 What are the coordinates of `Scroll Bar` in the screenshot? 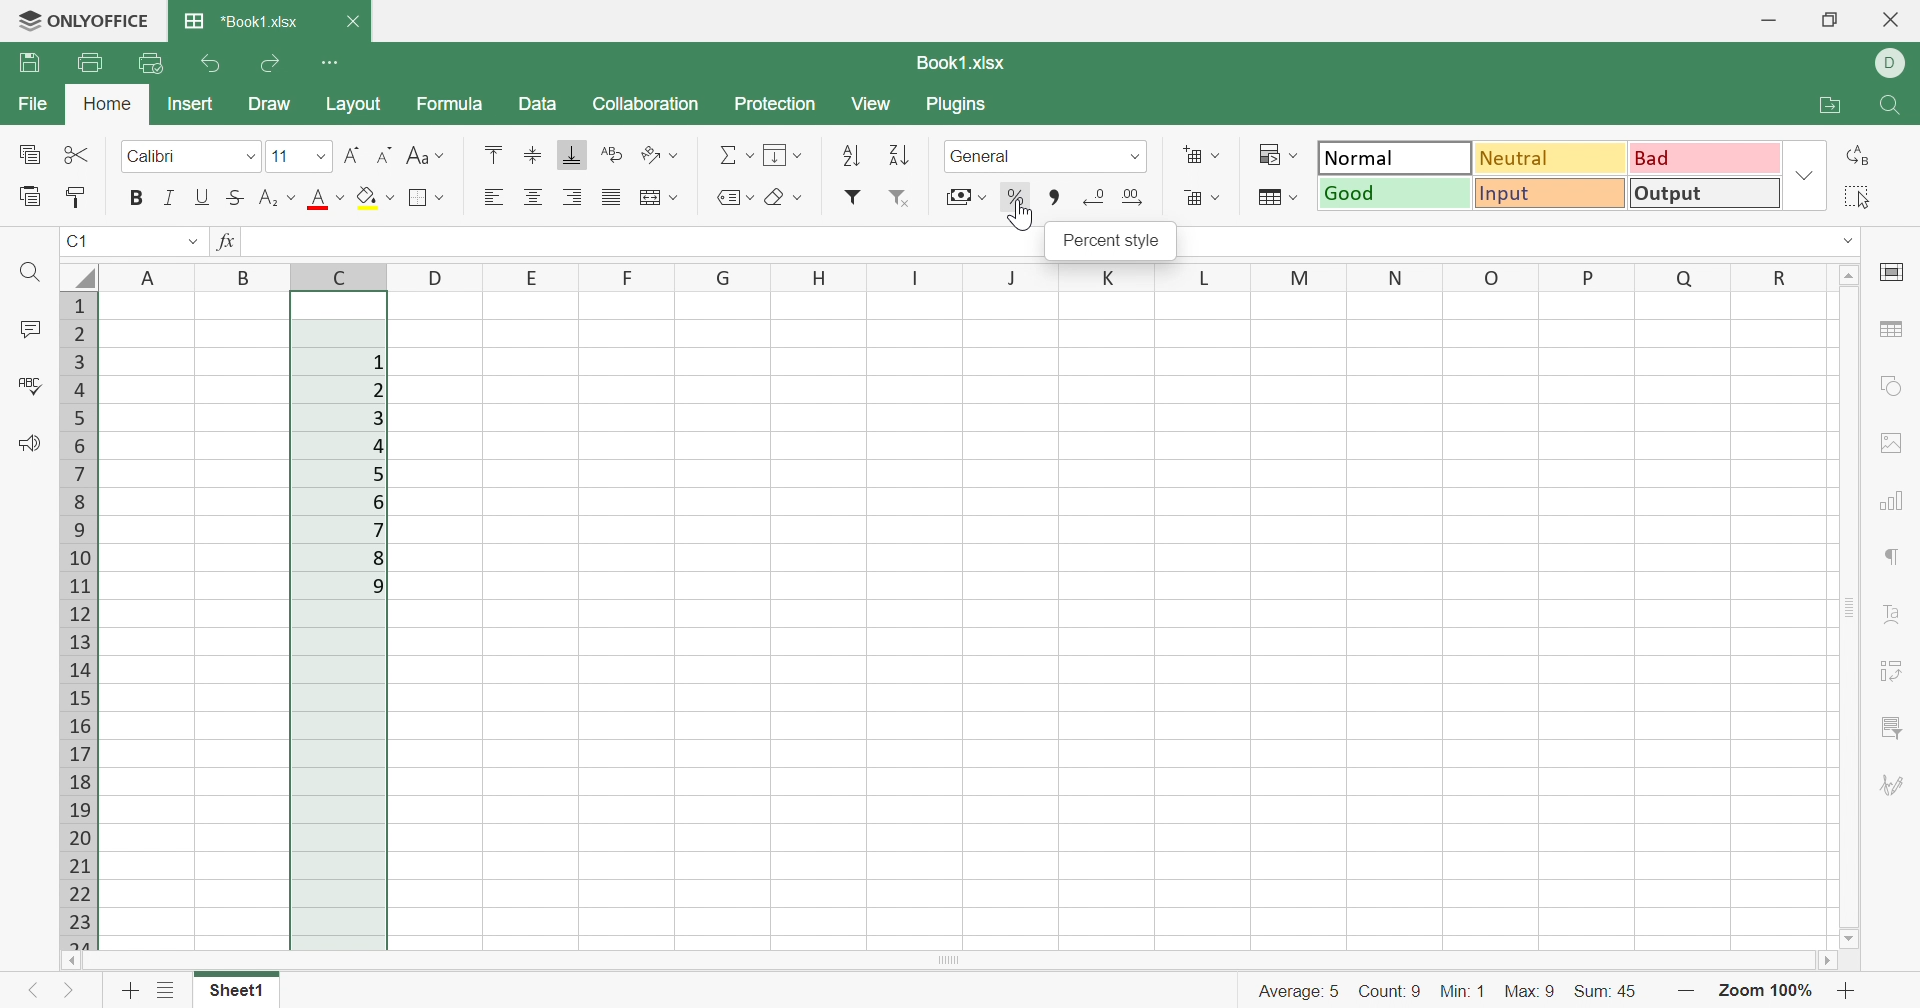 It's located at (955, 961).